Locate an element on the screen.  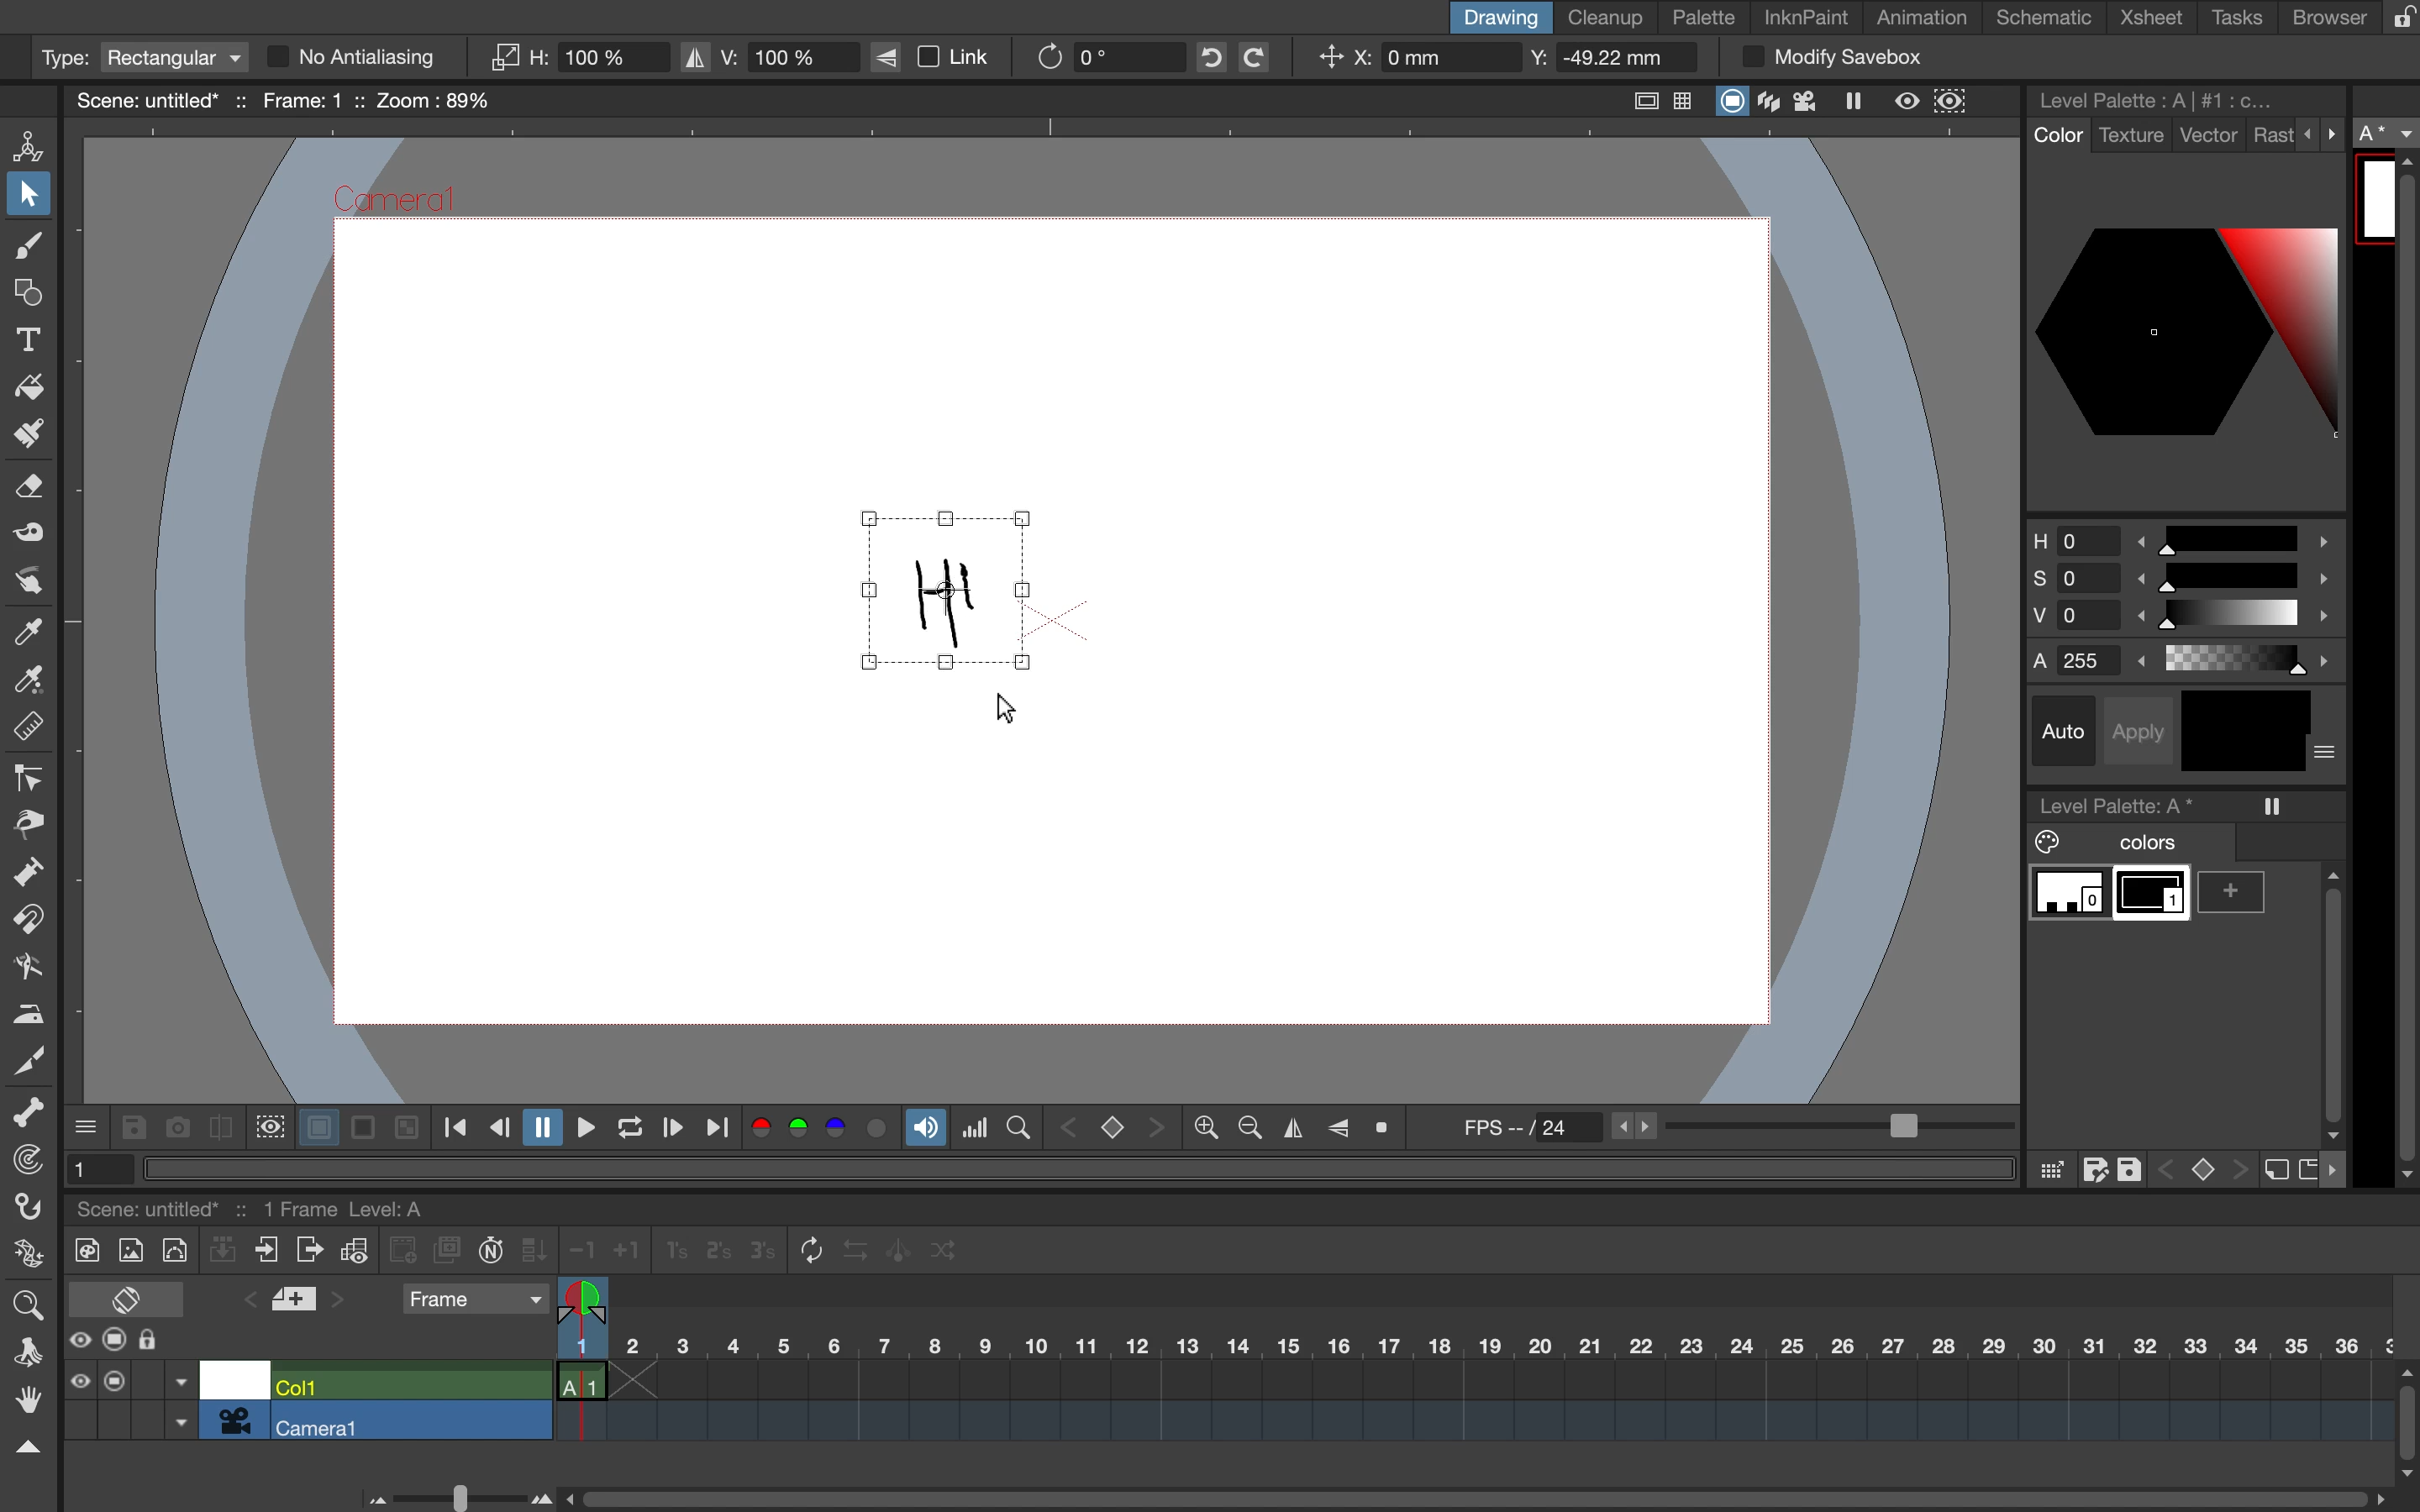
magnet tool is located at coordinates (26, 921).